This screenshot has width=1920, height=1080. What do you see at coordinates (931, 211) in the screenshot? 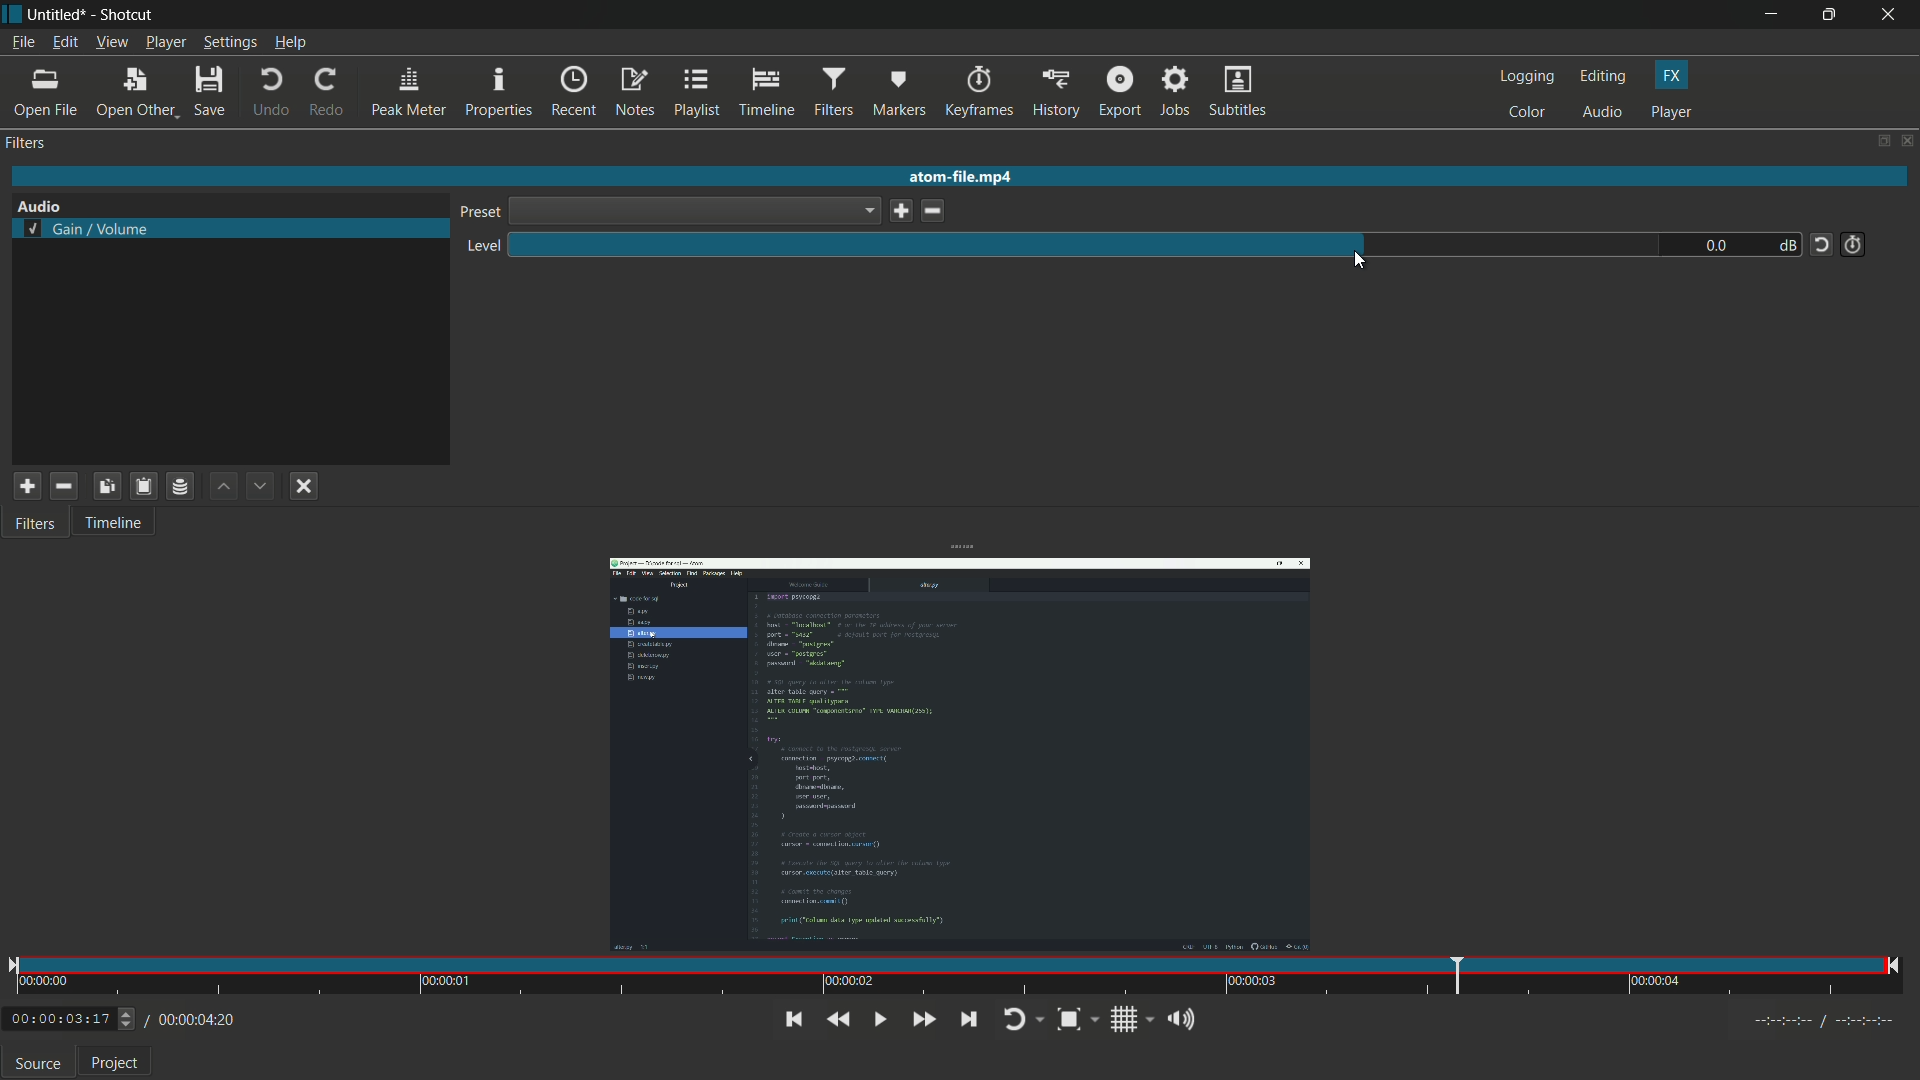
I see `delete` at bounding box center [931, 211].